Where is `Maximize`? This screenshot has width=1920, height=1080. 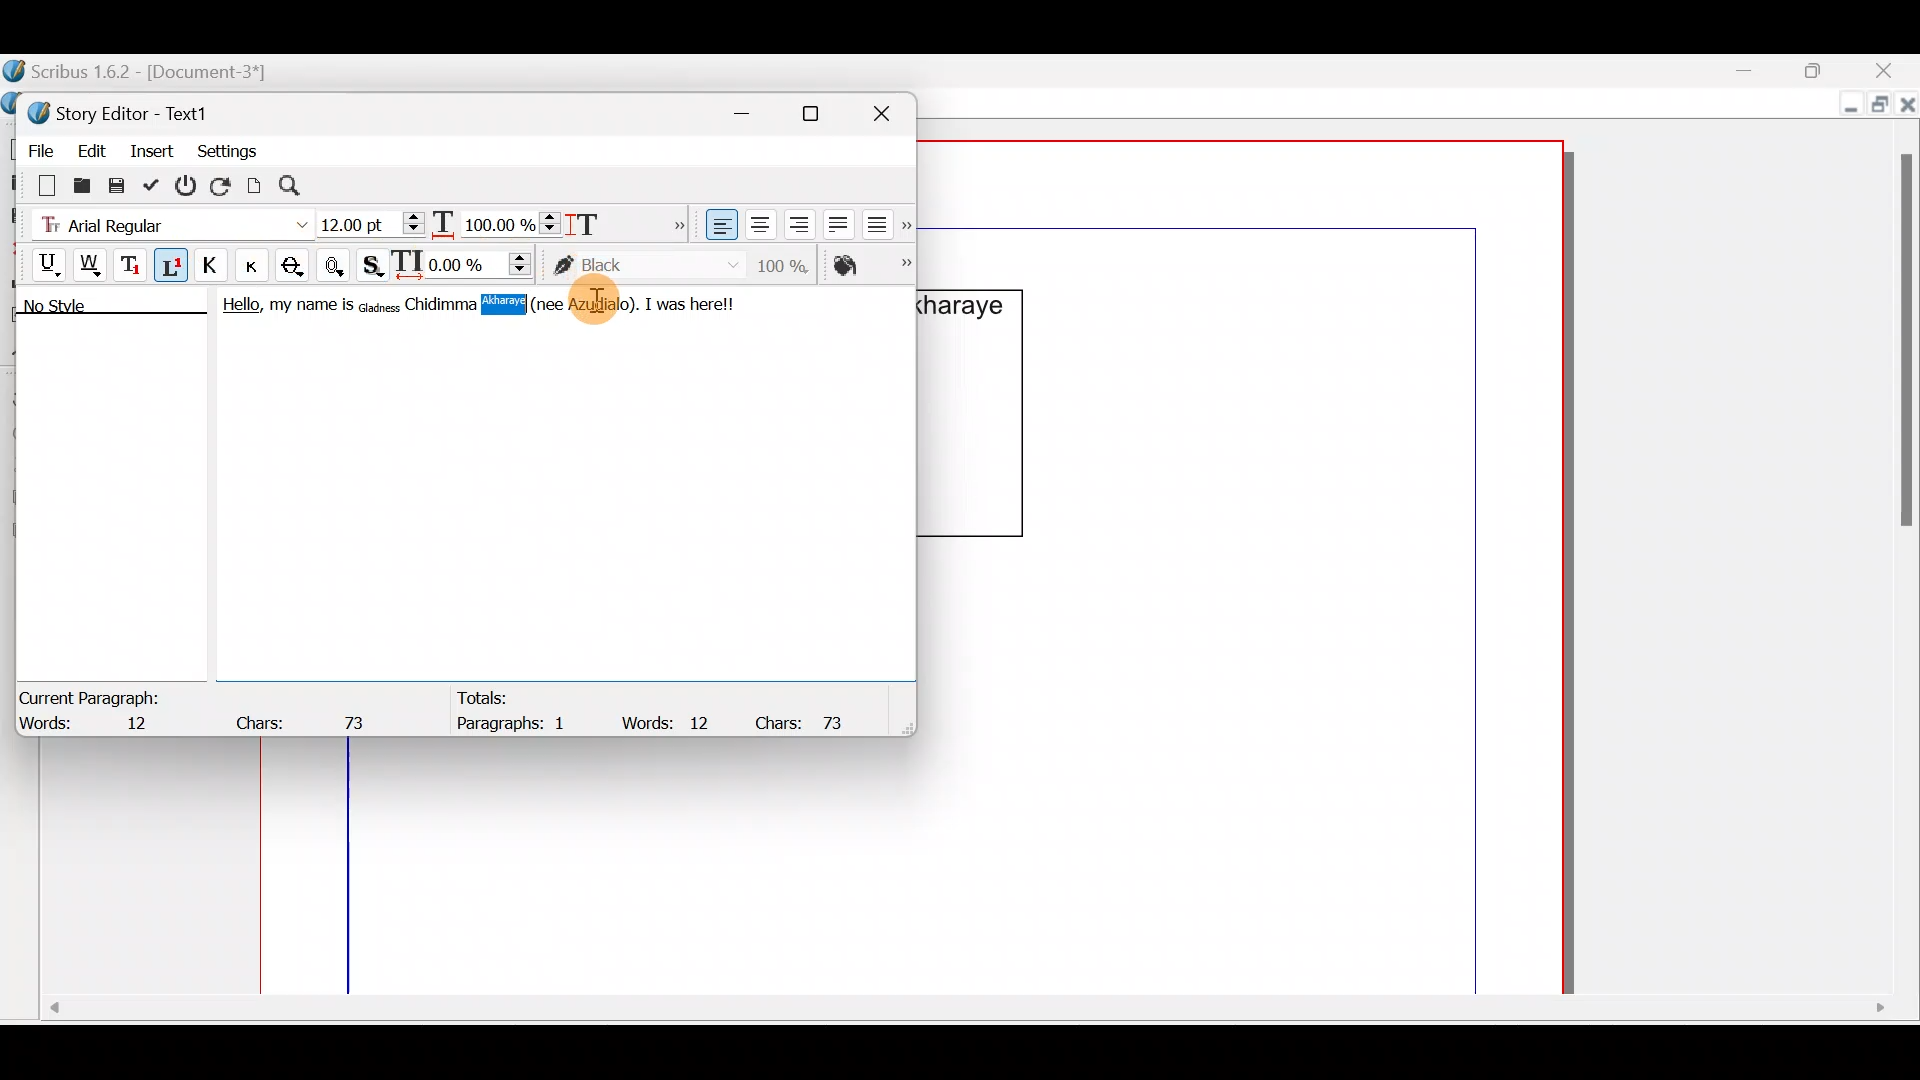
Maximize is located at coordinates (823, 113).